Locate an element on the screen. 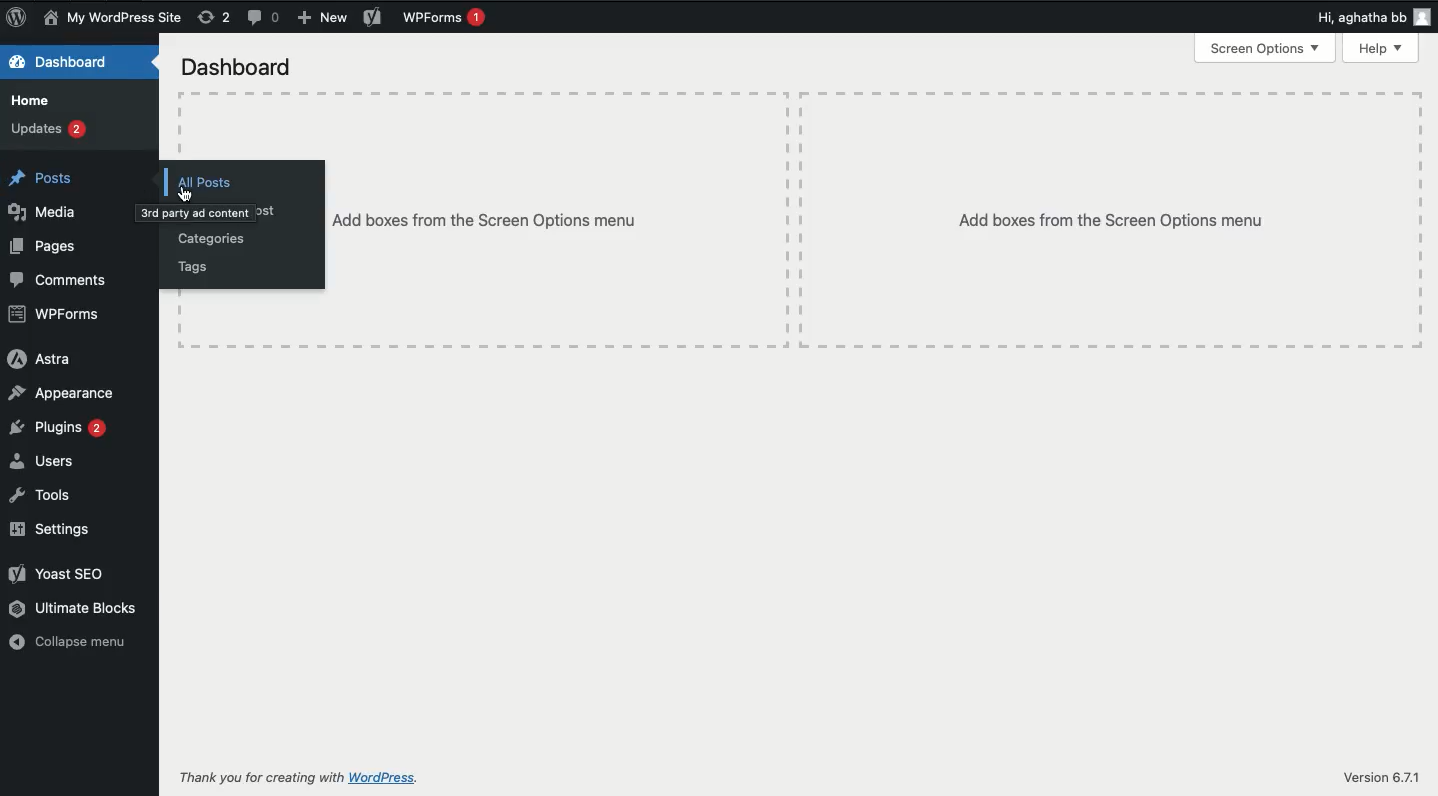  cursor is located at coordinates (191, 196).